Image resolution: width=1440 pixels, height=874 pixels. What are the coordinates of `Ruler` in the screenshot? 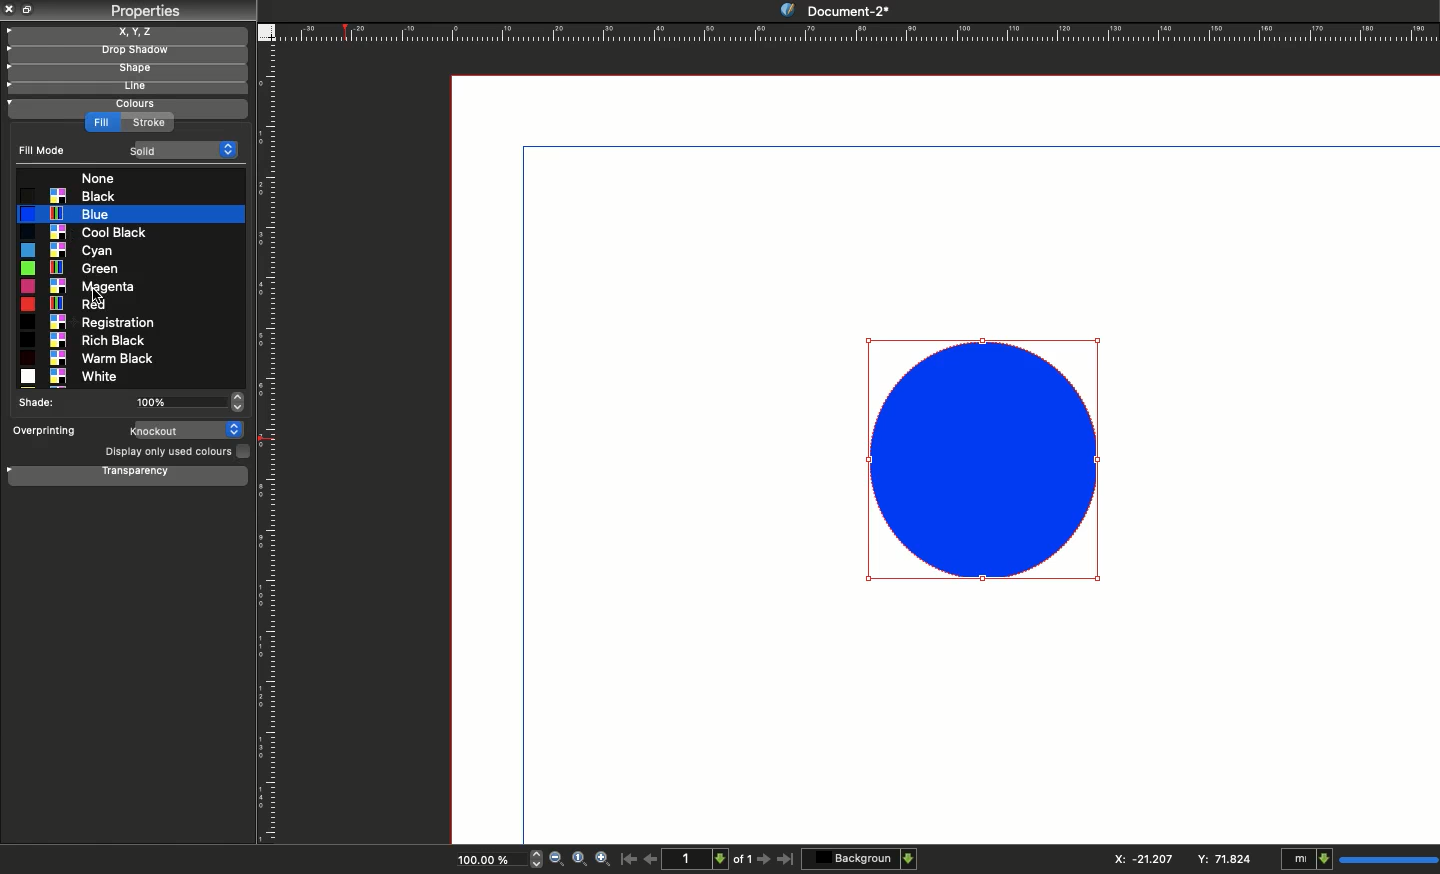 It's located at (857, 32).